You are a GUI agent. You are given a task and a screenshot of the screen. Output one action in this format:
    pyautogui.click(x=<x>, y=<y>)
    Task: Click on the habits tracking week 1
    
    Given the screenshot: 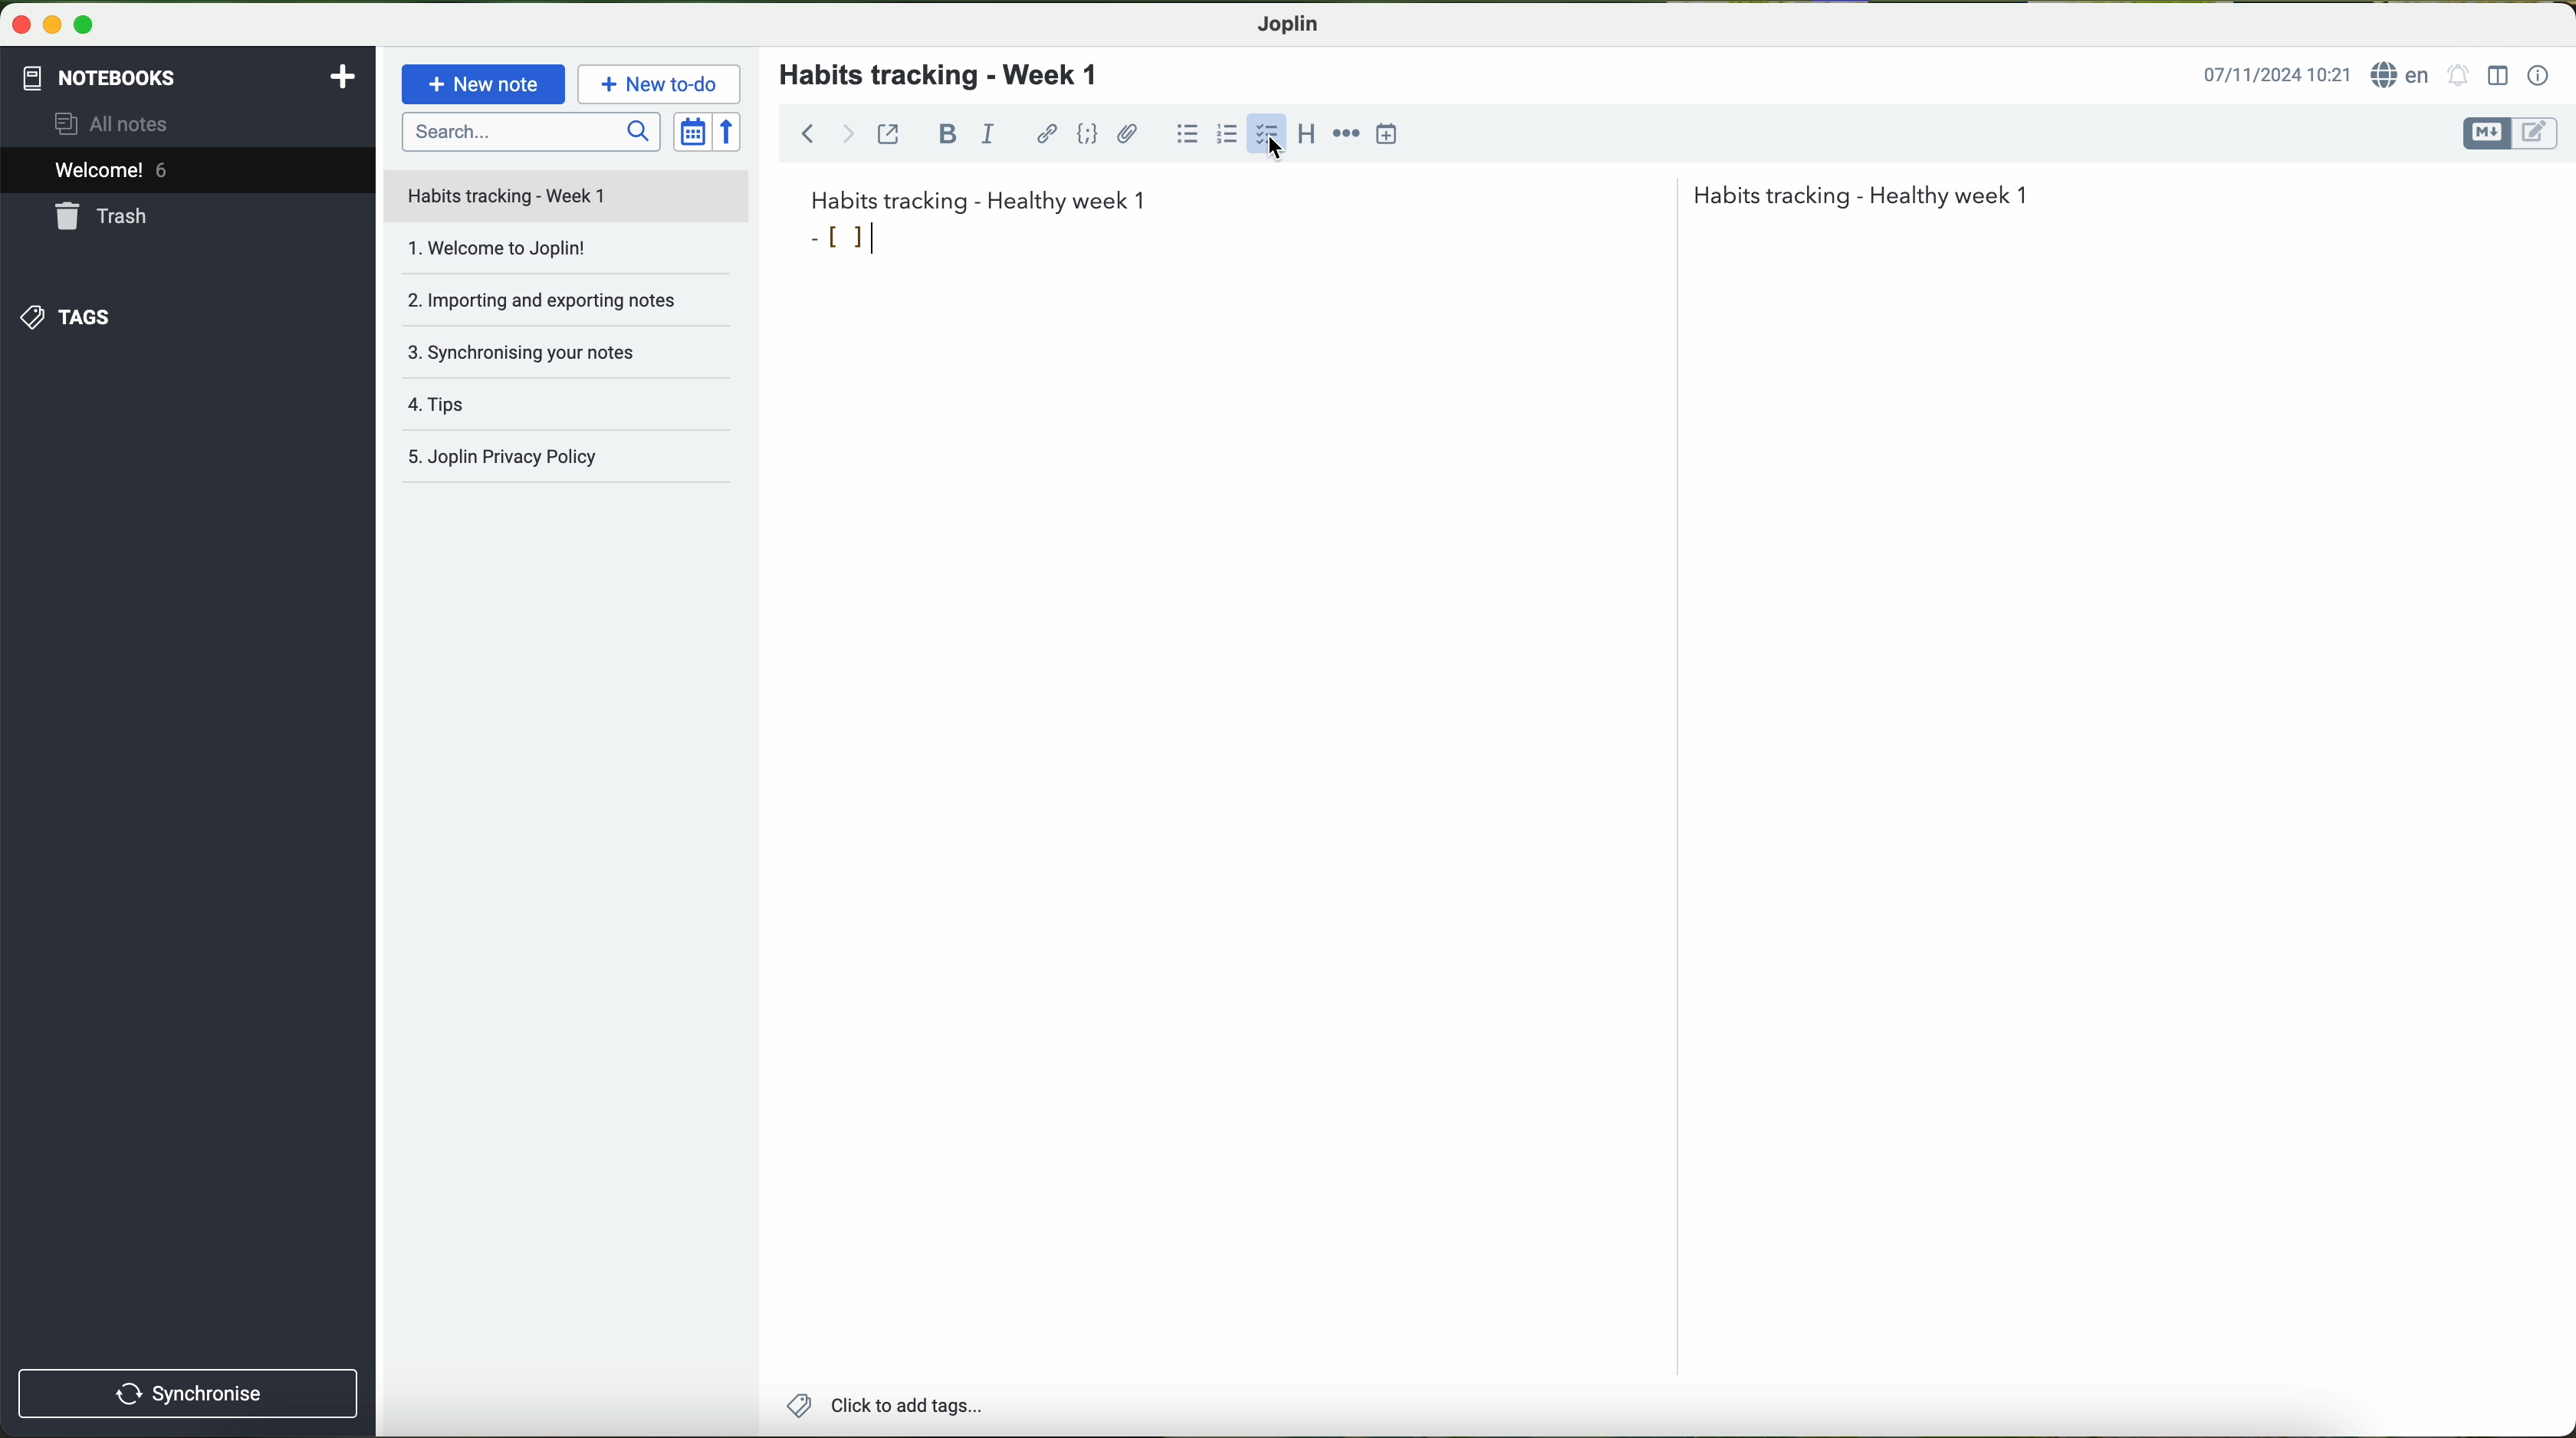 What is the action you would take?
    pyautogui.click(x=979, y=198)
    